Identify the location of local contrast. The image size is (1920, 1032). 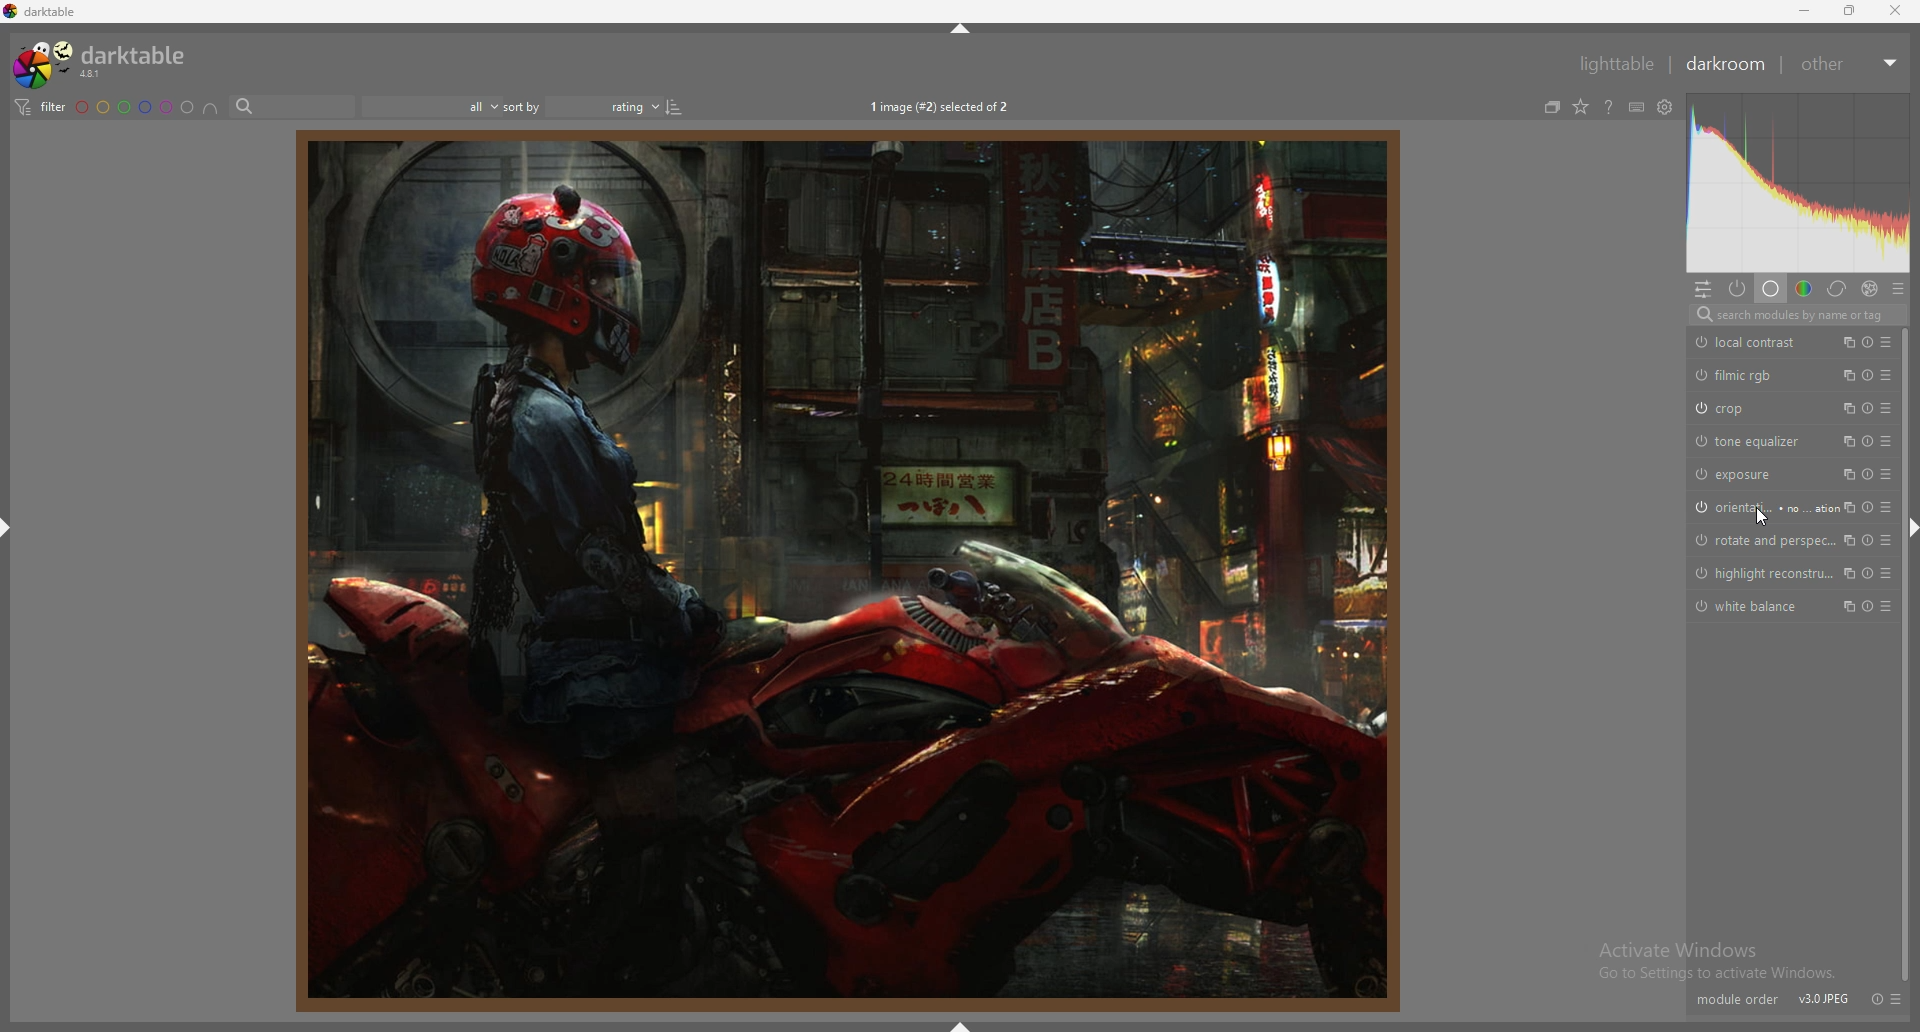
(1750, 343).